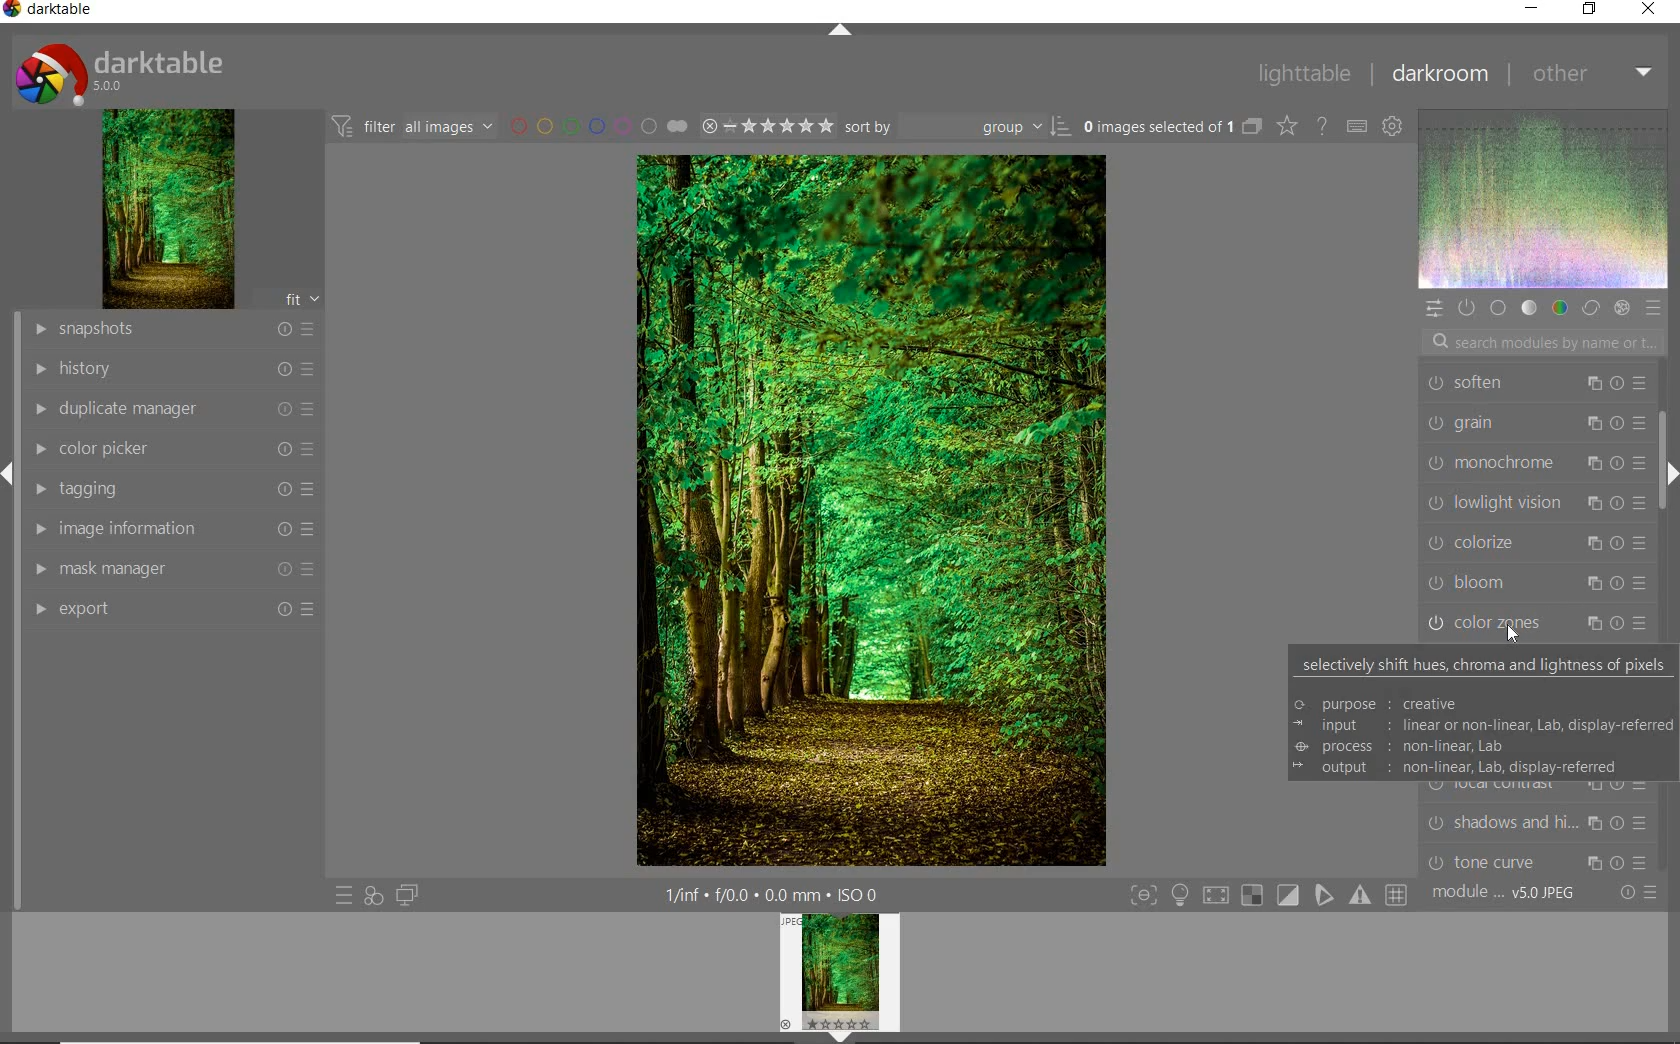 The height and width of the screenshot is (1044, 1680). Describe the element at coordinates (873, 509) in the screenshot. I see `SELECTED IMAGE` at that location.